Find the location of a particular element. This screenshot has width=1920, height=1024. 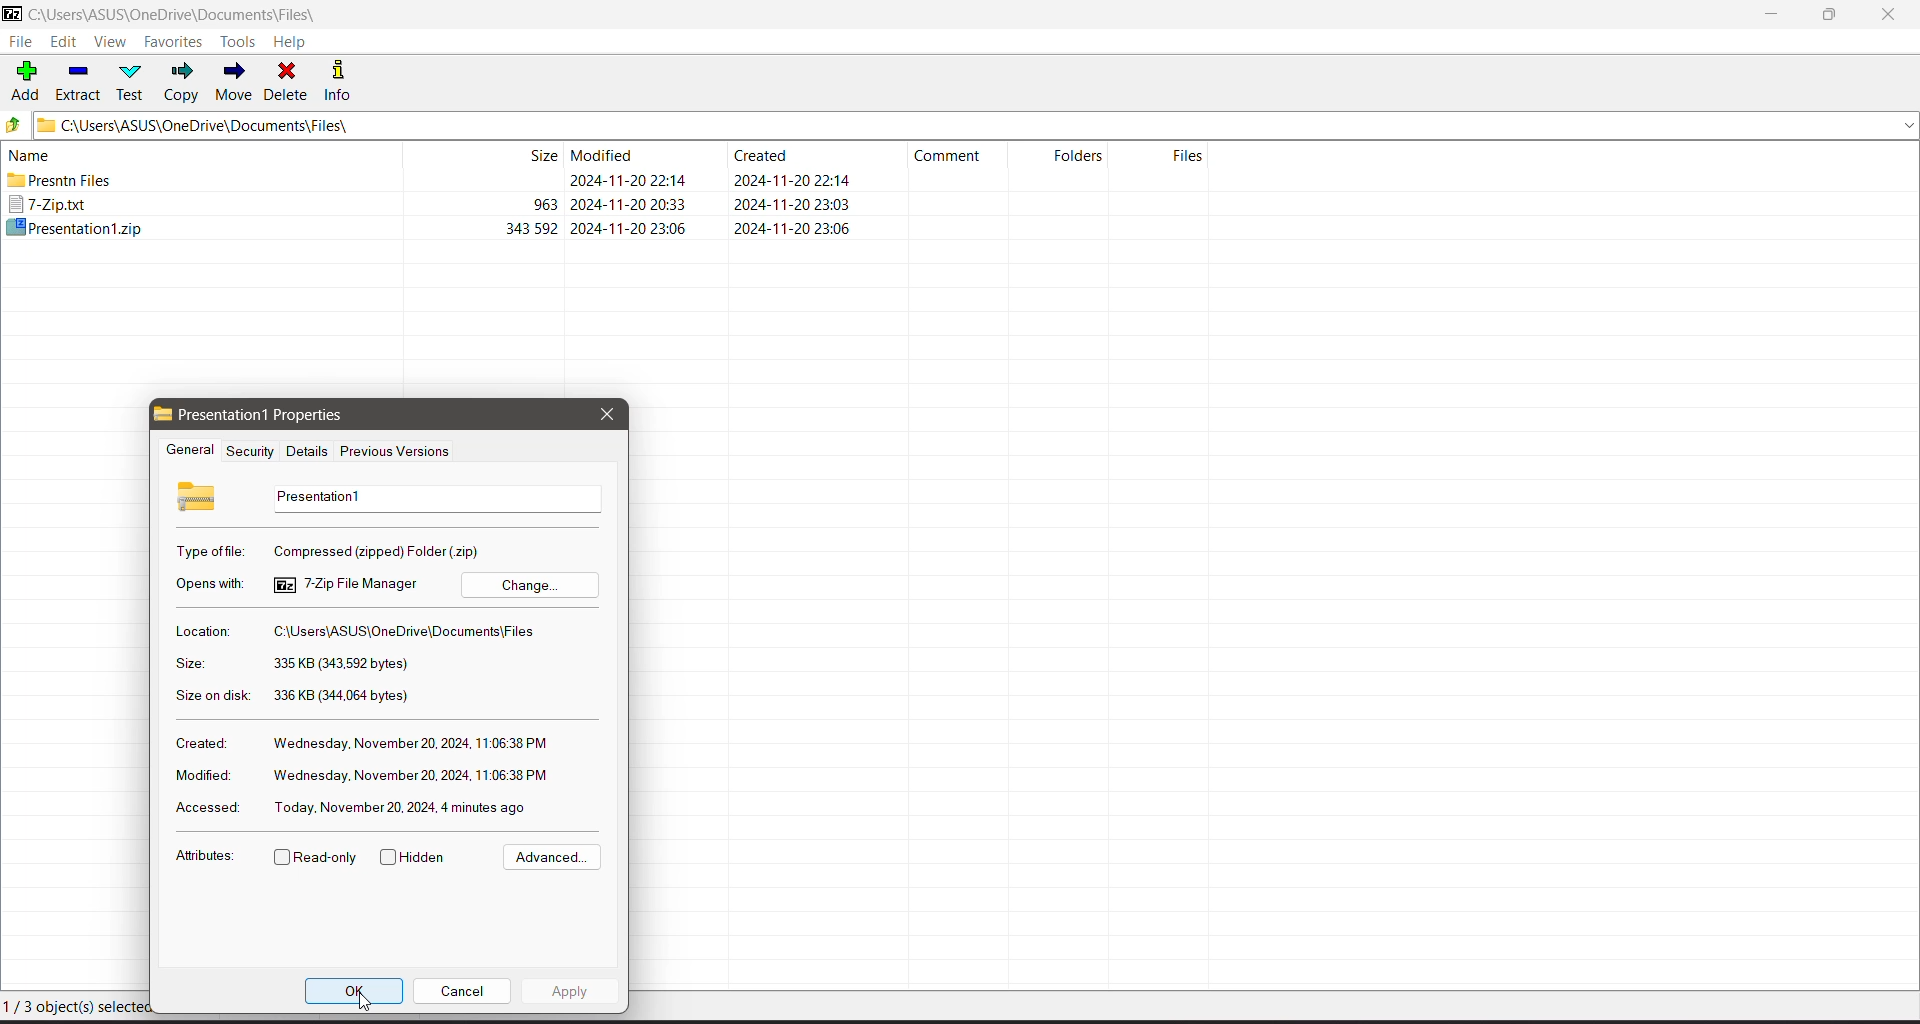

Favorites is located at coordinates (174, 42).